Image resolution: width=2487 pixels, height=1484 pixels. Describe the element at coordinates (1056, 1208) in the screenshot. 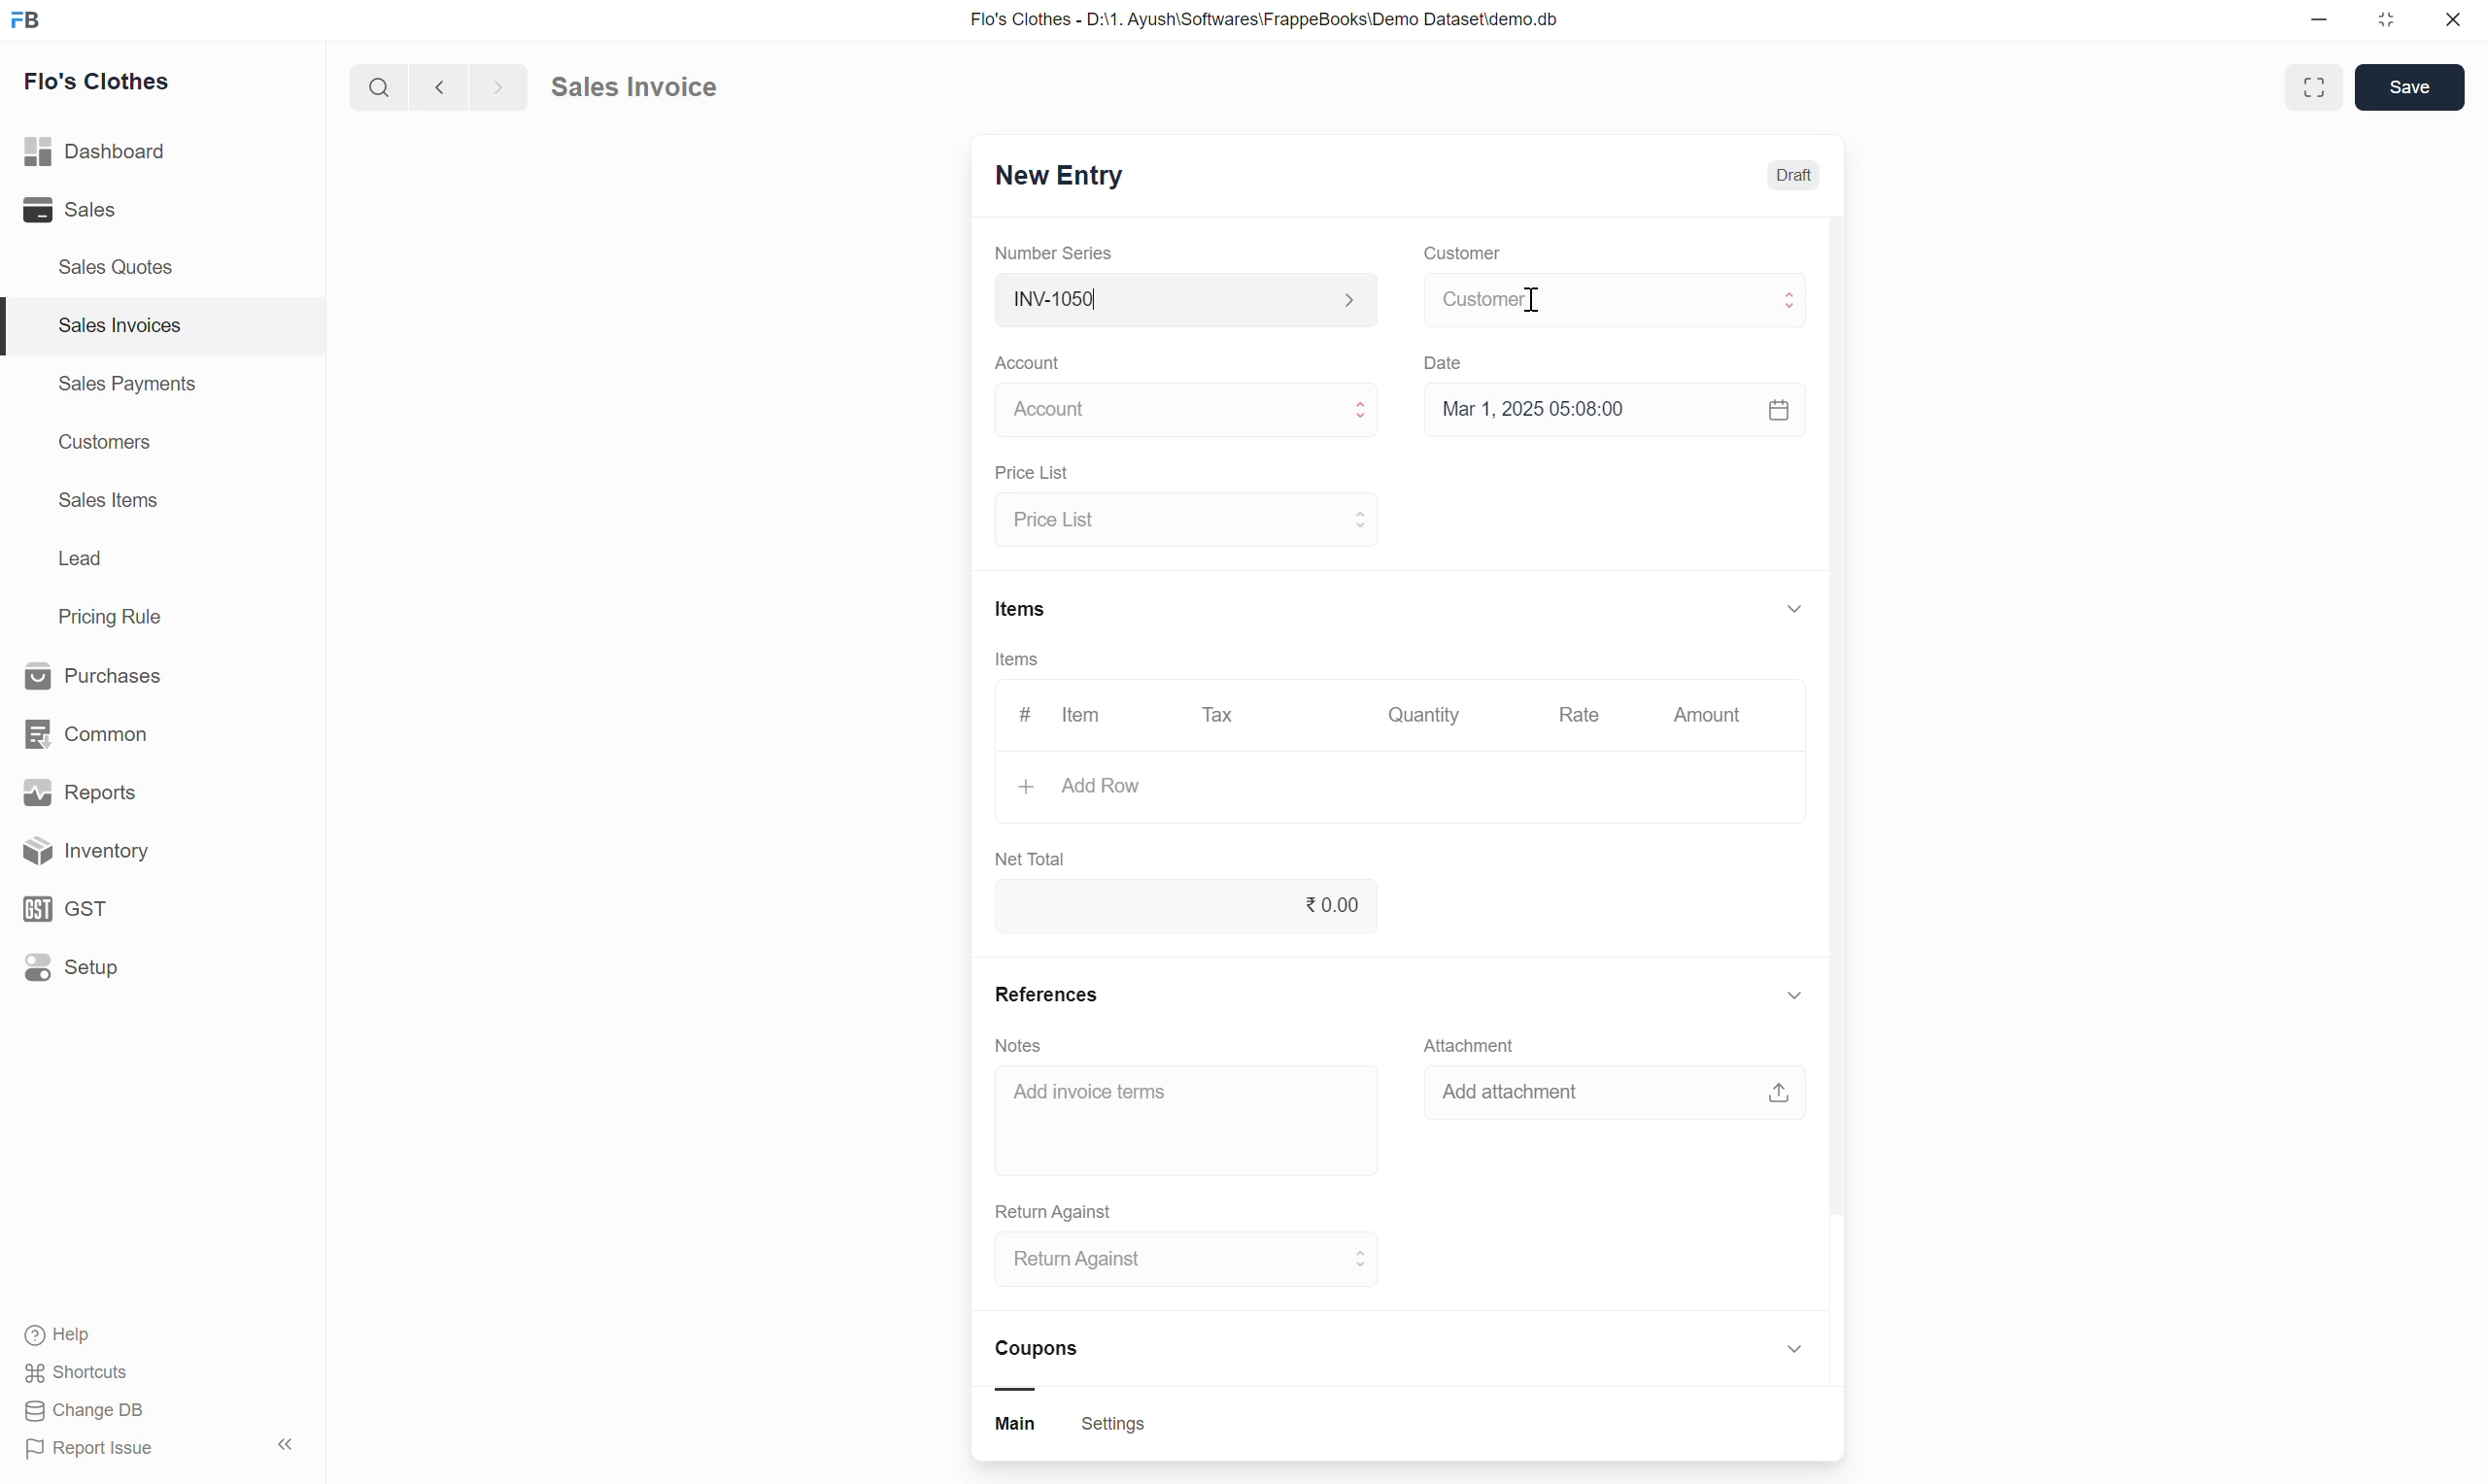

I see `Return Against` at that location.